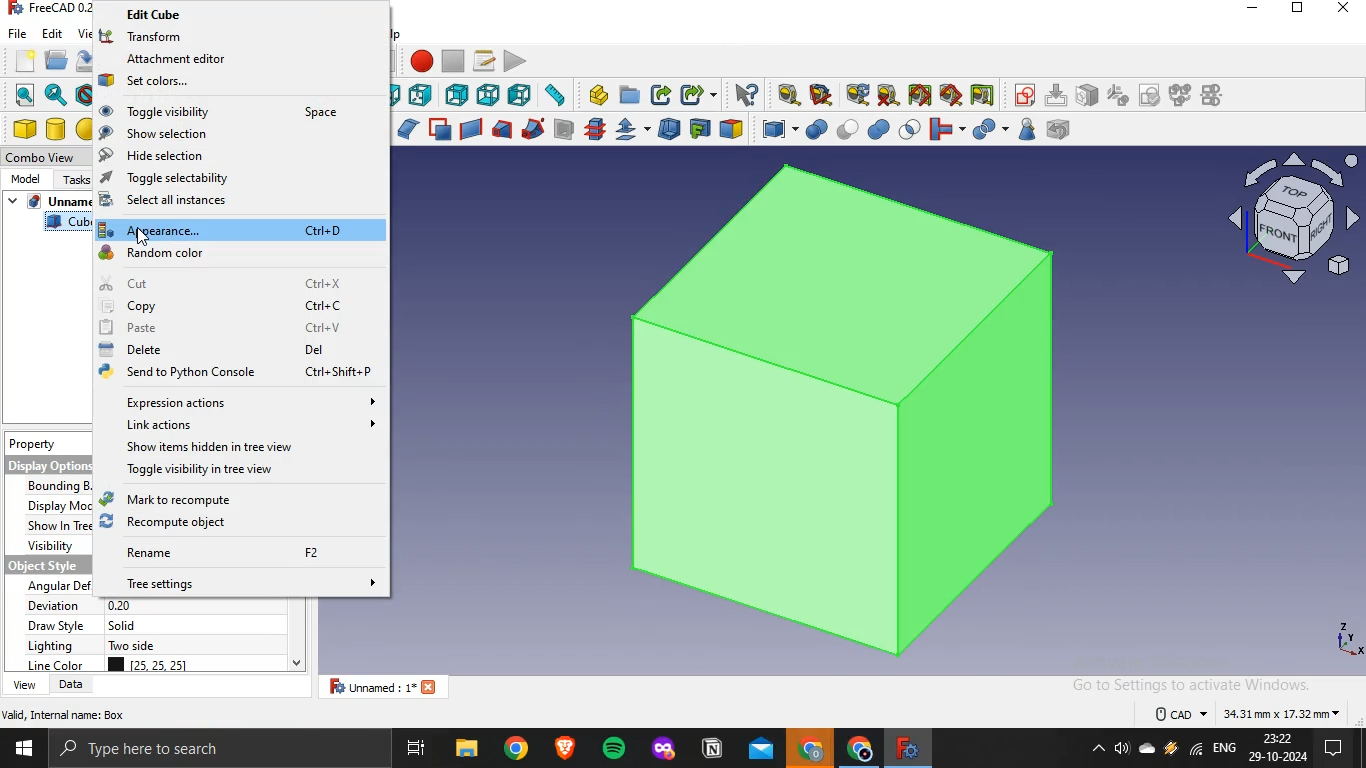 The image size is (1366, 768). I want to click on show hidden icons, so click(1094, 750).